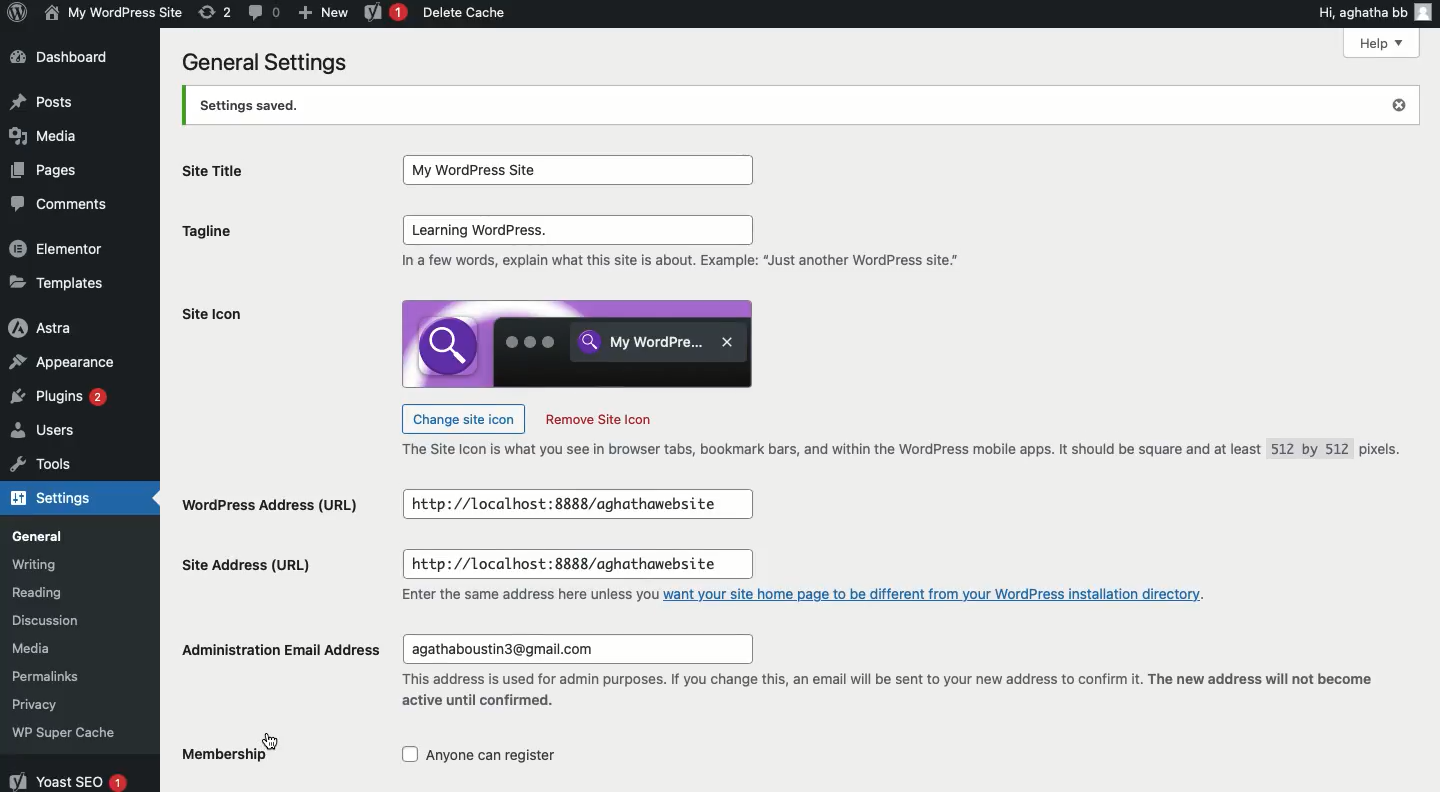 The height and width of the screenshot is (792, 1440). Describe the element at coordinates (67, 778) in the screenshot. I see ` Yoast SEO 1` at that location.